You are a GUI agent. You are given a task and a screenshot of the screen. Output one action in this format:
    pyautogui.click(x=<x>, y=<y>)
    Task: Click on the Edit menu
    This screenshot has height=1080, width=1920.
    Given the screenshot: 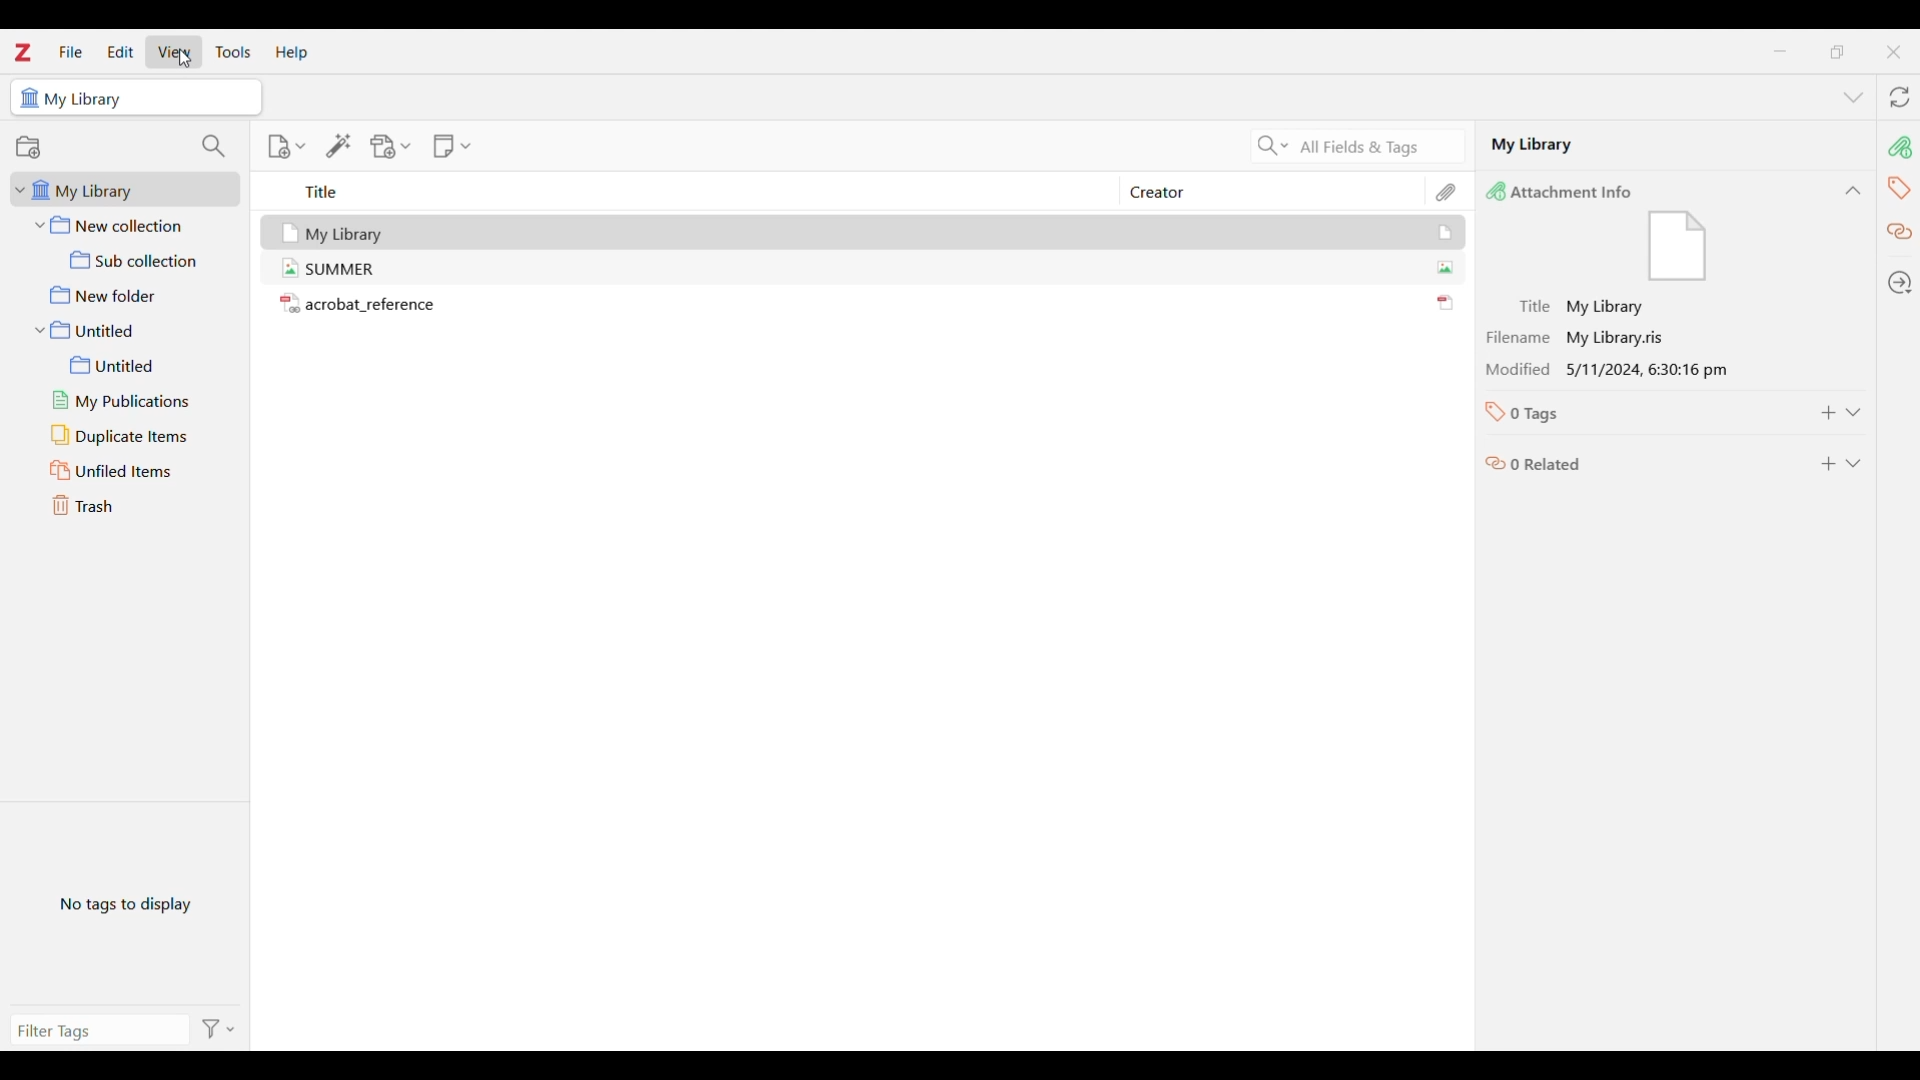 What is the action you would take?
    pyautogui.click(x=120, y=51)
    